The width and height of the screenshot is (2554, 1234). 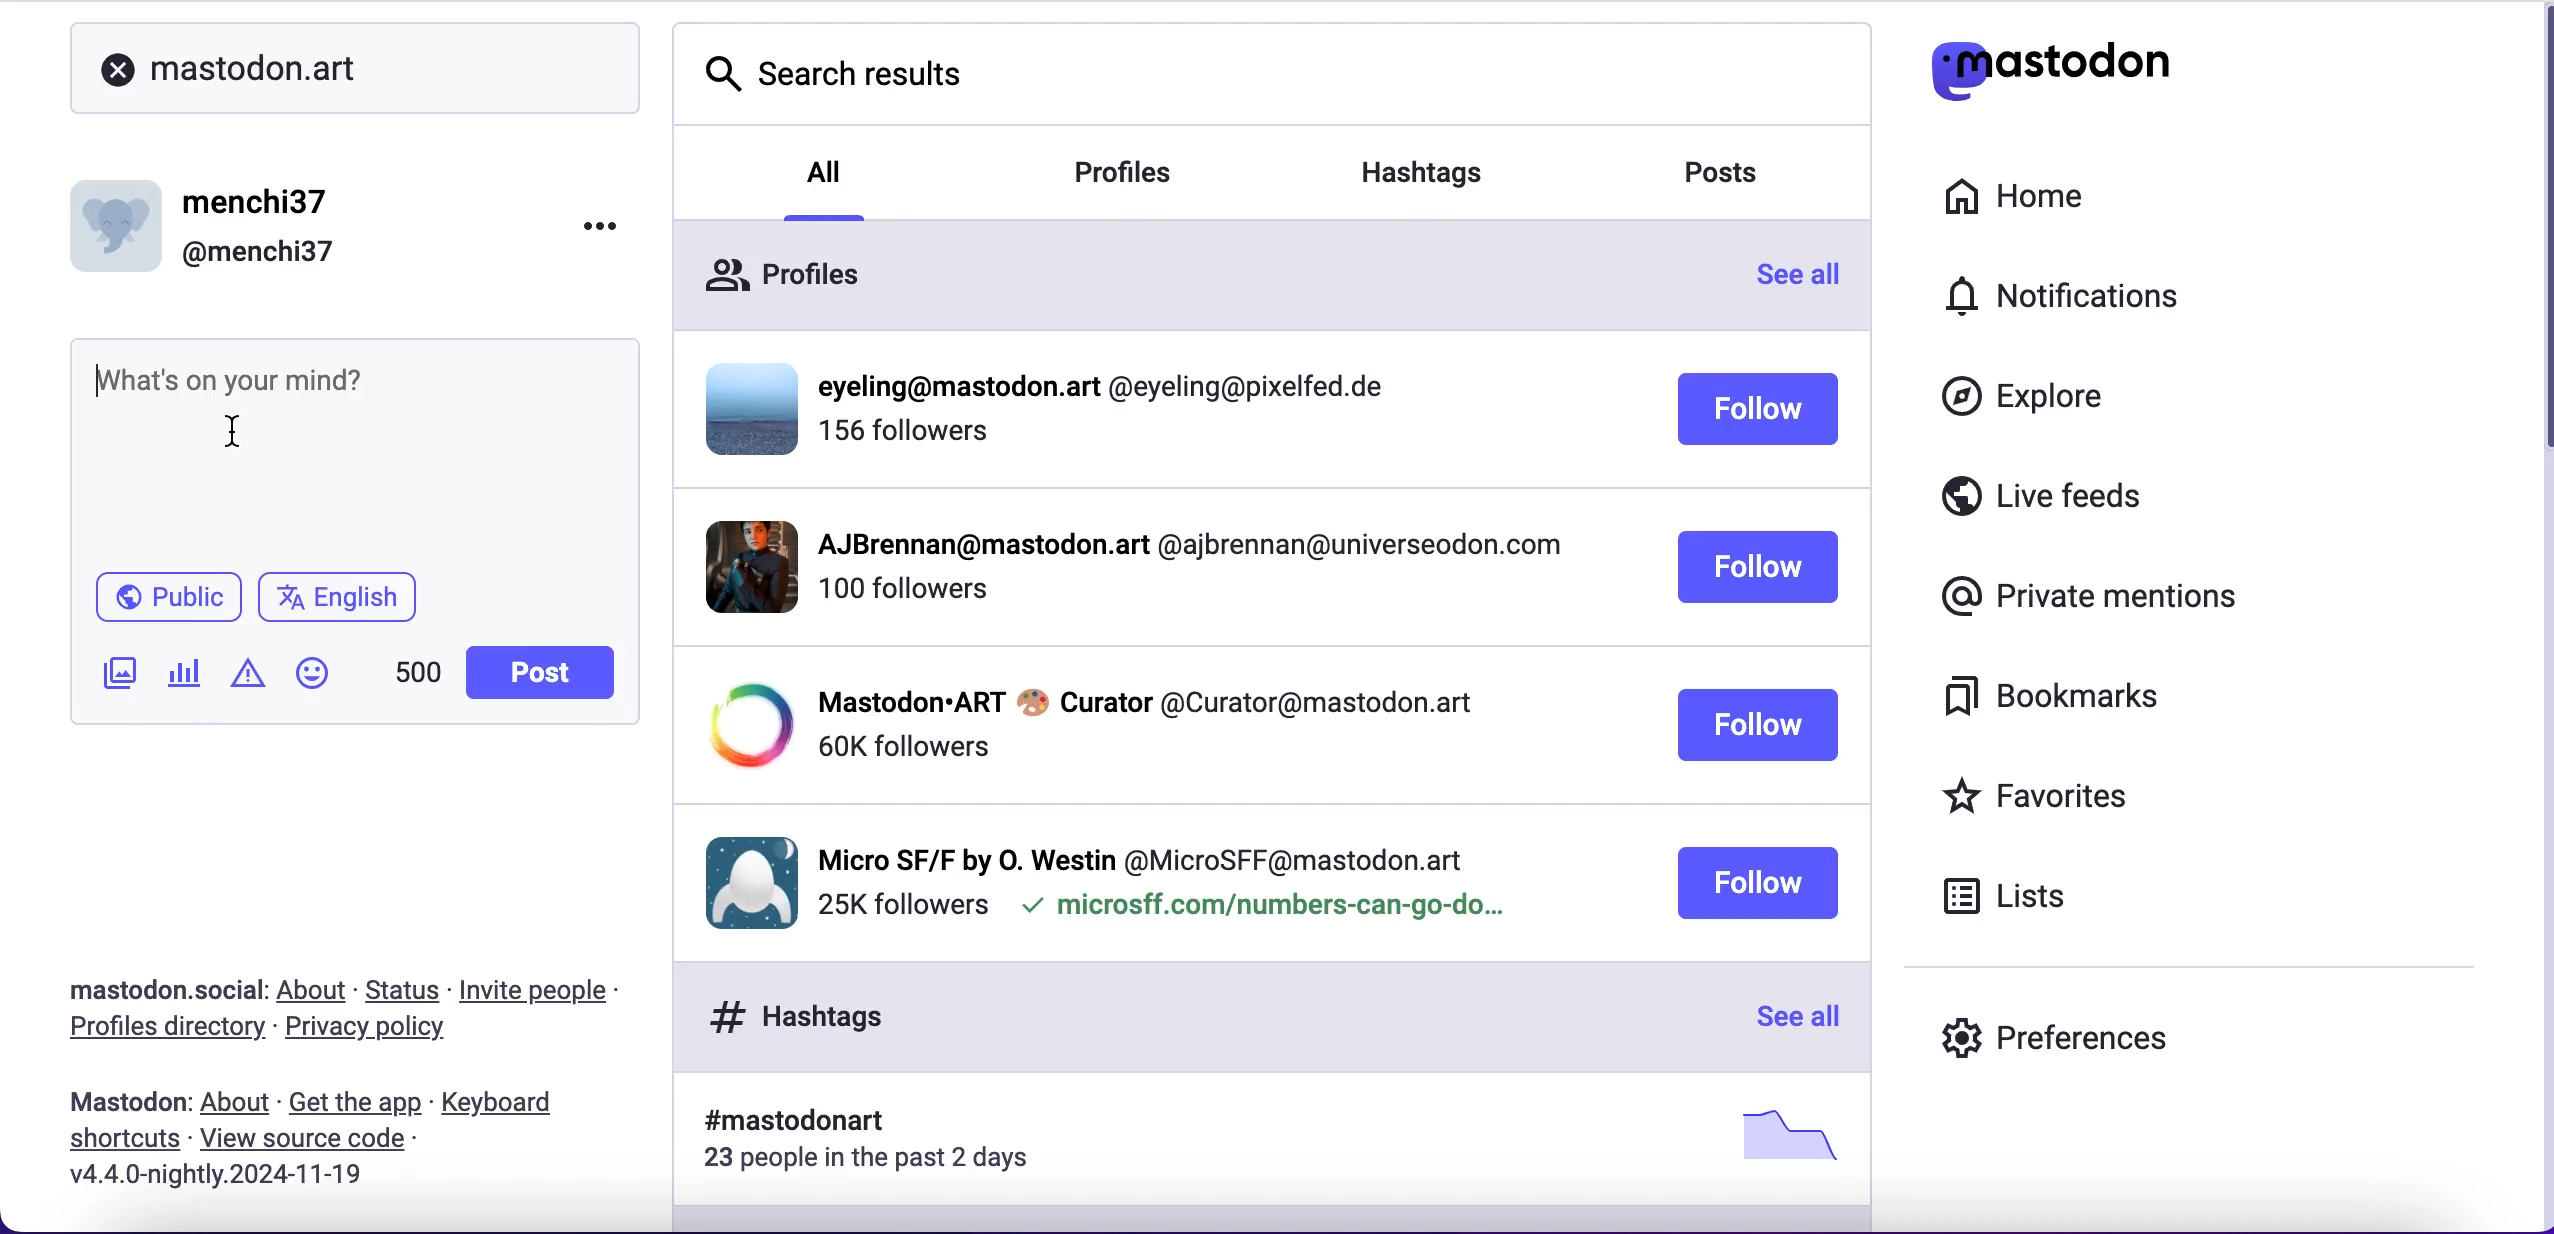 What do you see at coordinates (235, 1103) in the screenshot?
I see `about` at bounding box center [235, 1103].